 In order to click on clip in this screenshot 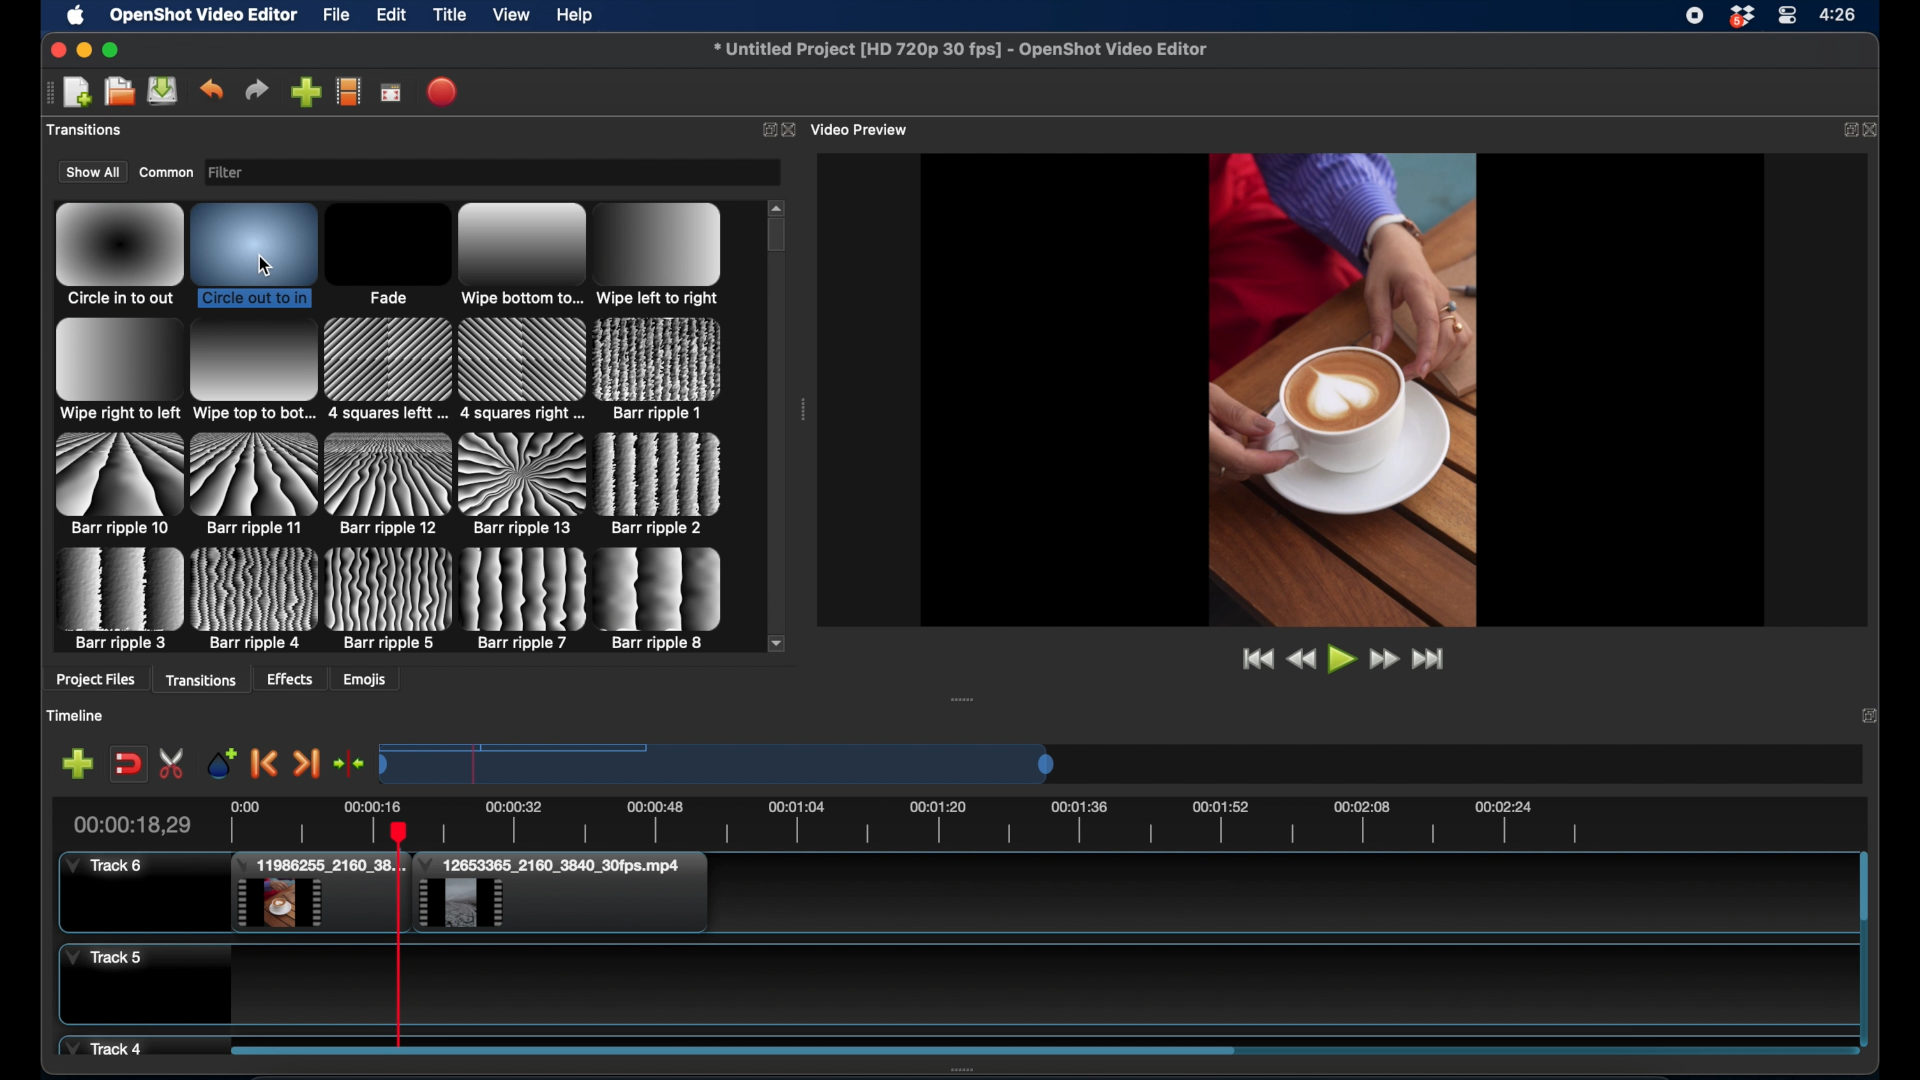, I will do `click(561, 893)`.